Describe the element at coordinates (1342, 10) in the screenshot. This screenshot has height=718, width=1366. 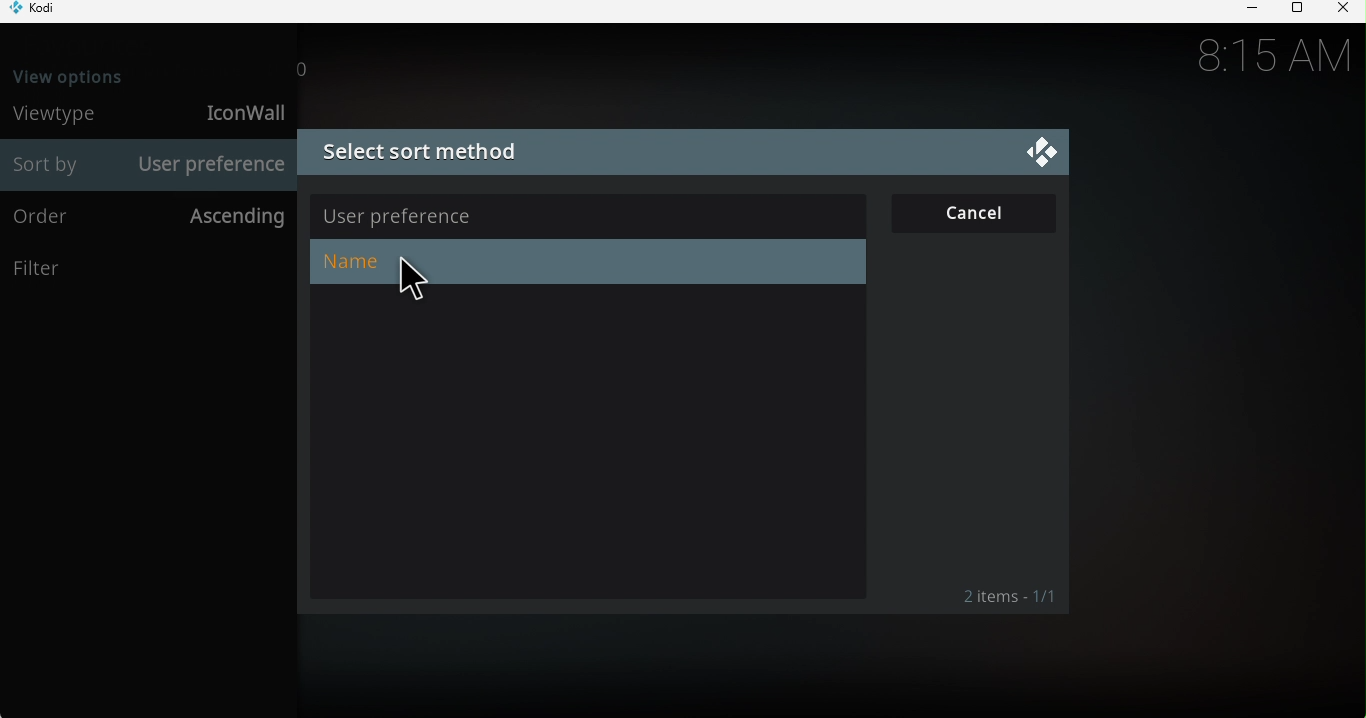
I see `Close` at that location.